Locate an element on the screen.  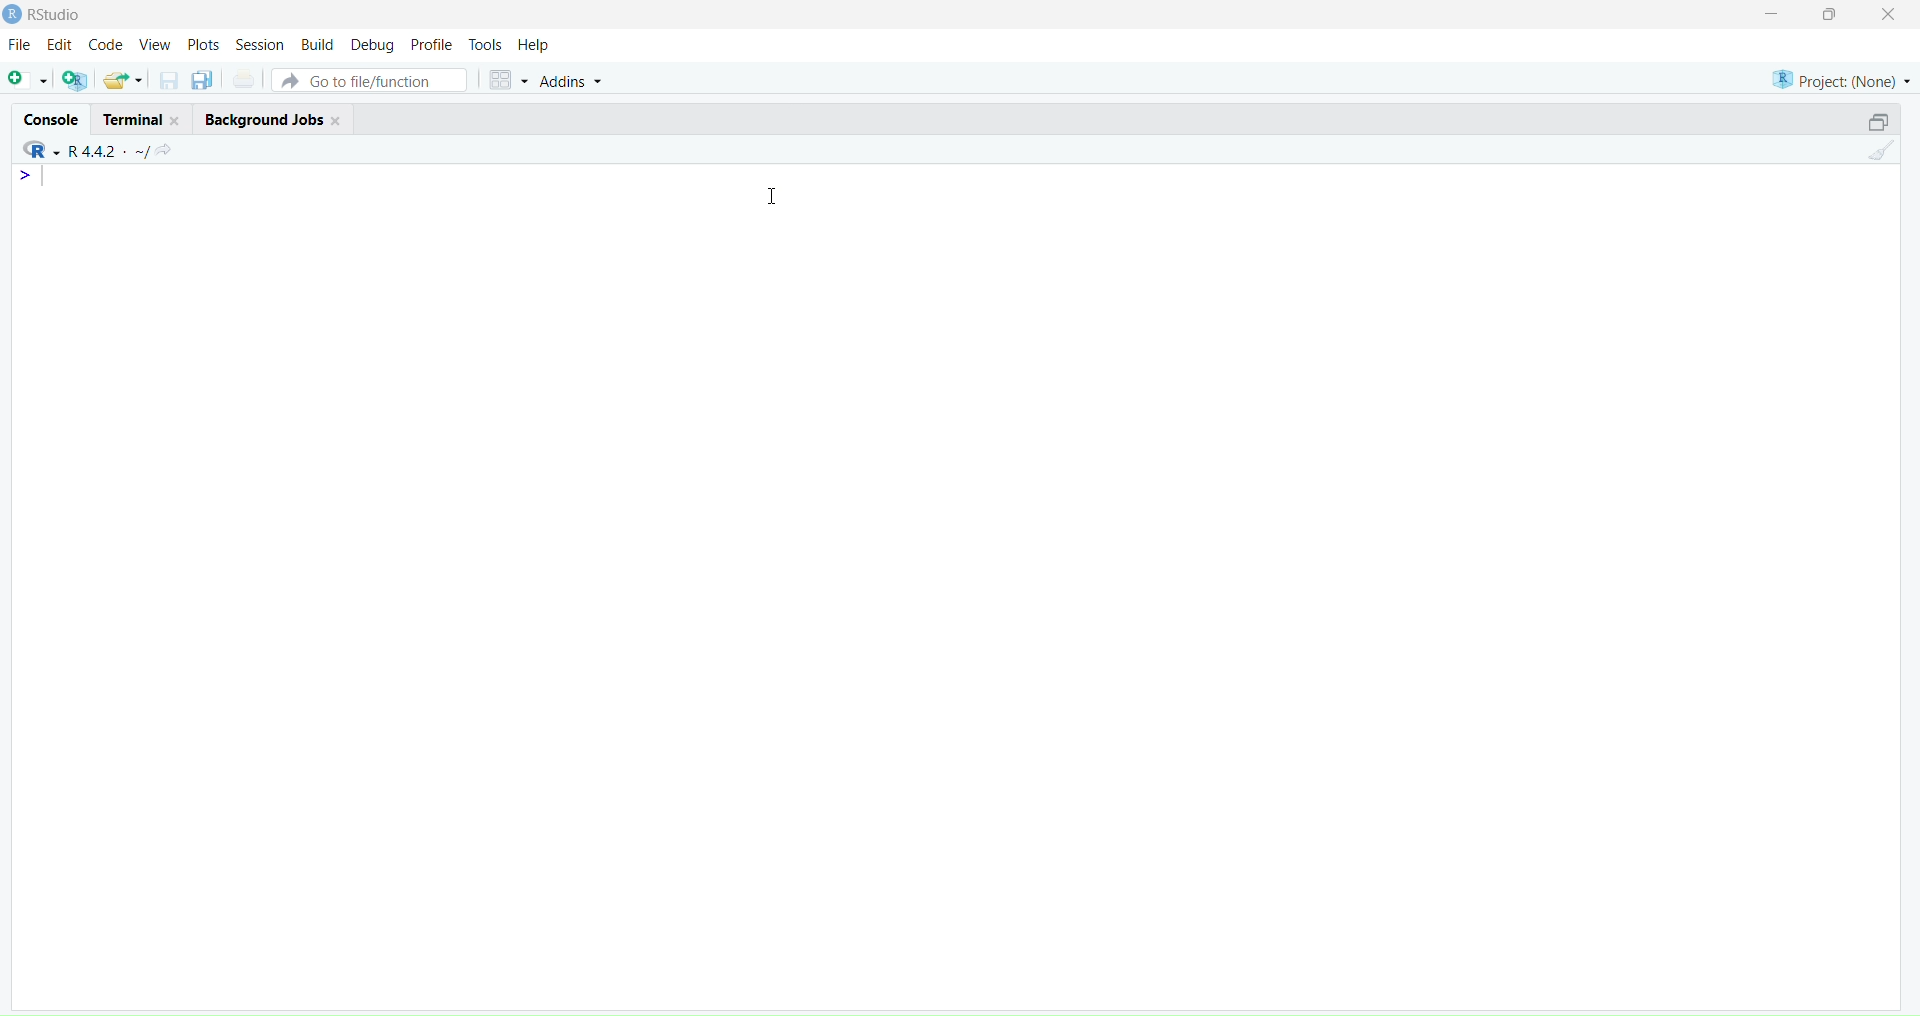
add multiple scripts is located at coordinates (76, 83).